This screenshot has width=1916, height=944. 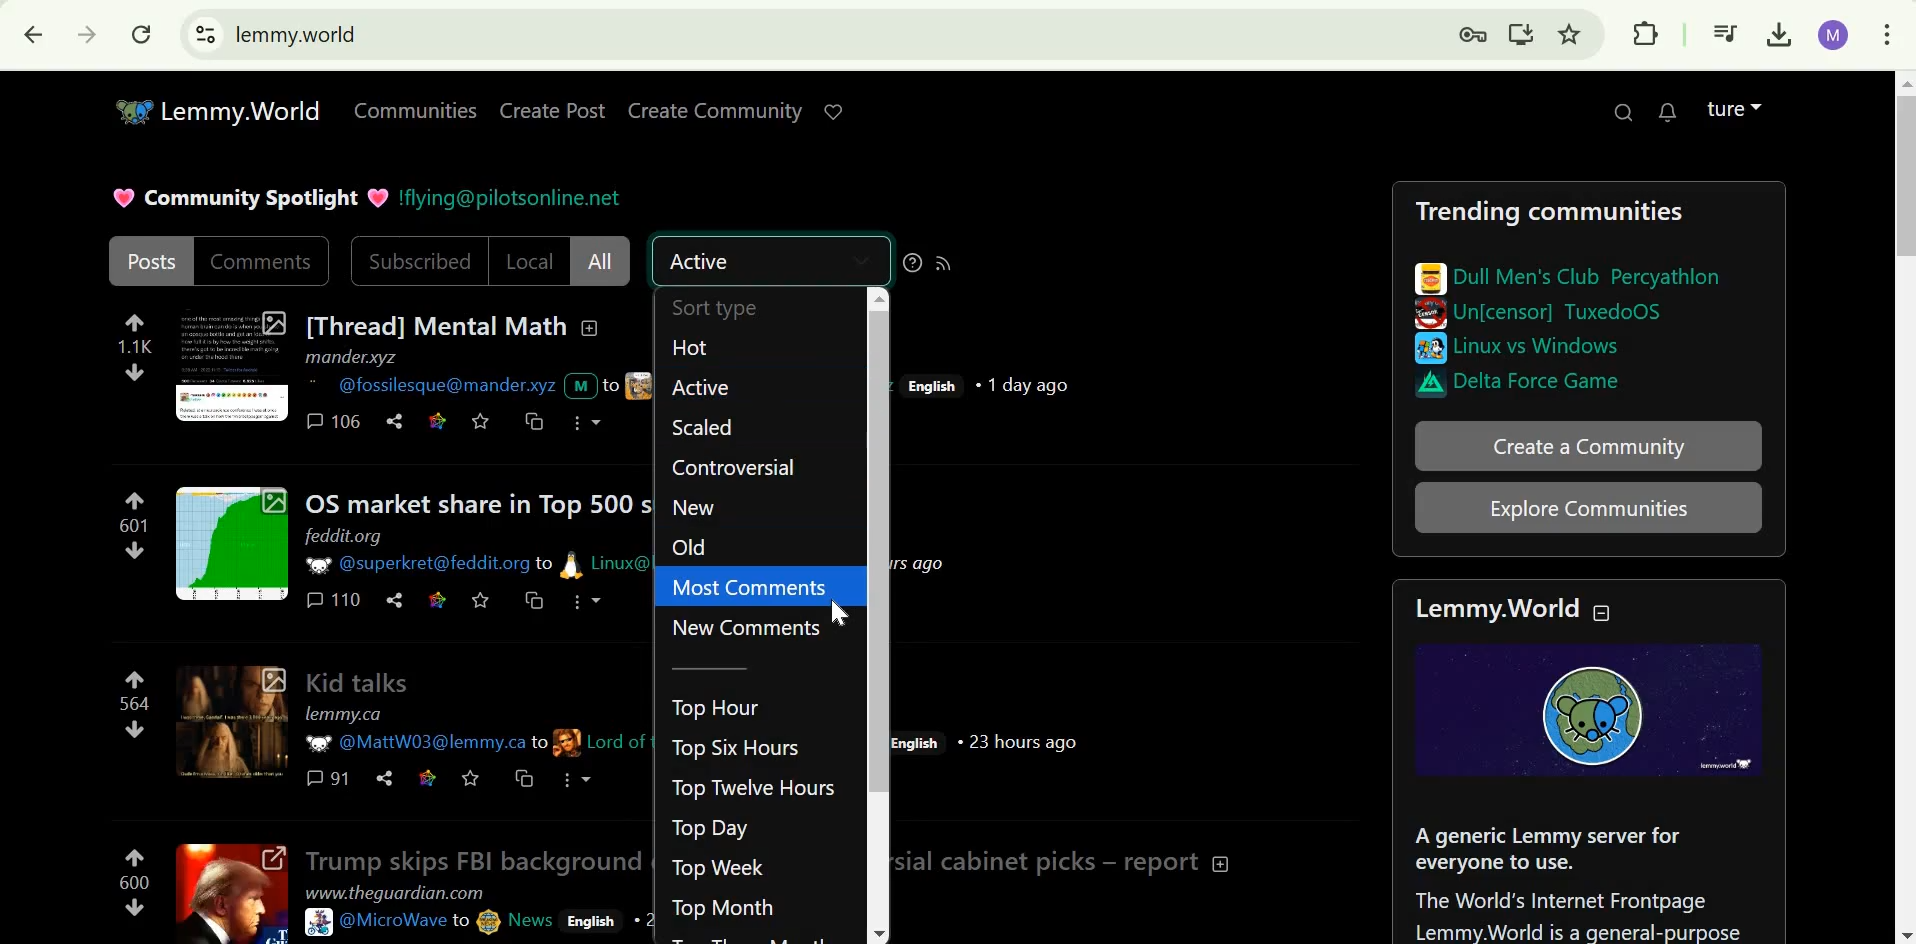 What do you see at coordinates (1221, 861) in the screenshot?
I see `Collapse` at bounding box center [1221, 861].